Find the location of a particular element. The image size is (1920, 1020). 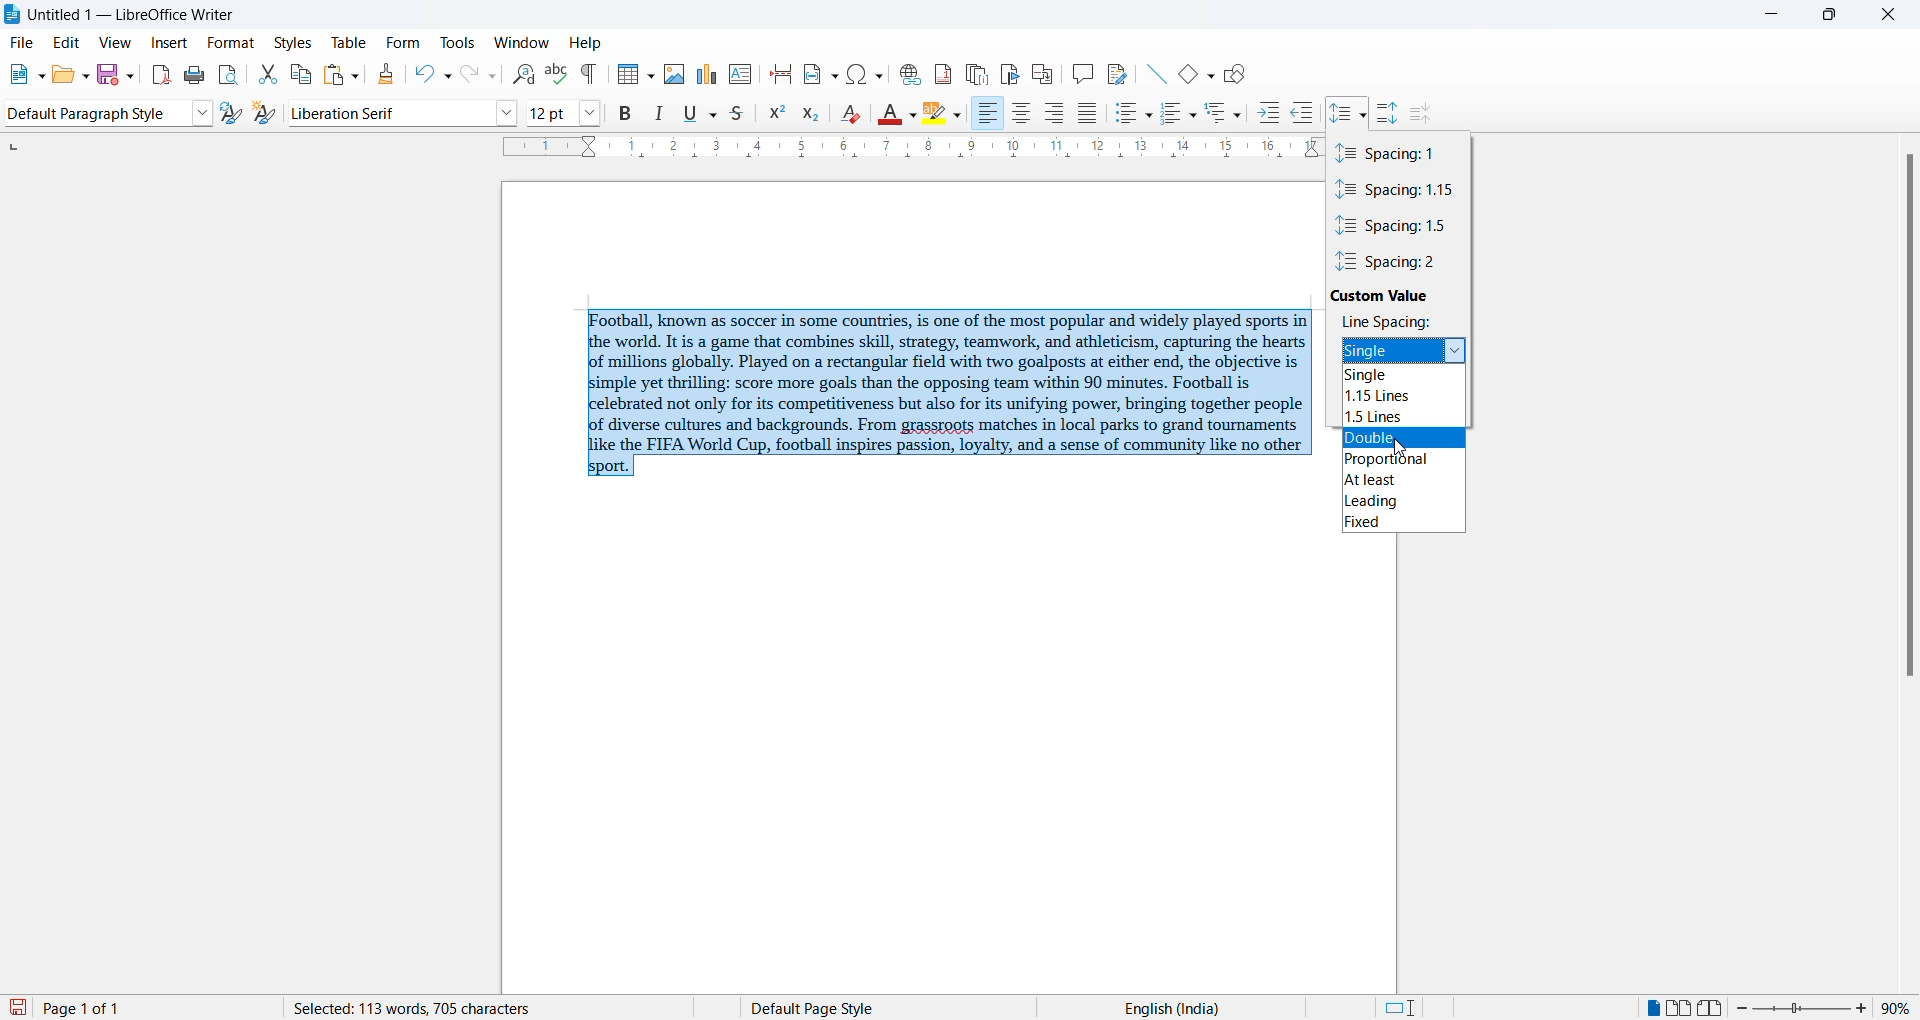

increase paragraph spacing is located at coordinates (1390, 113).